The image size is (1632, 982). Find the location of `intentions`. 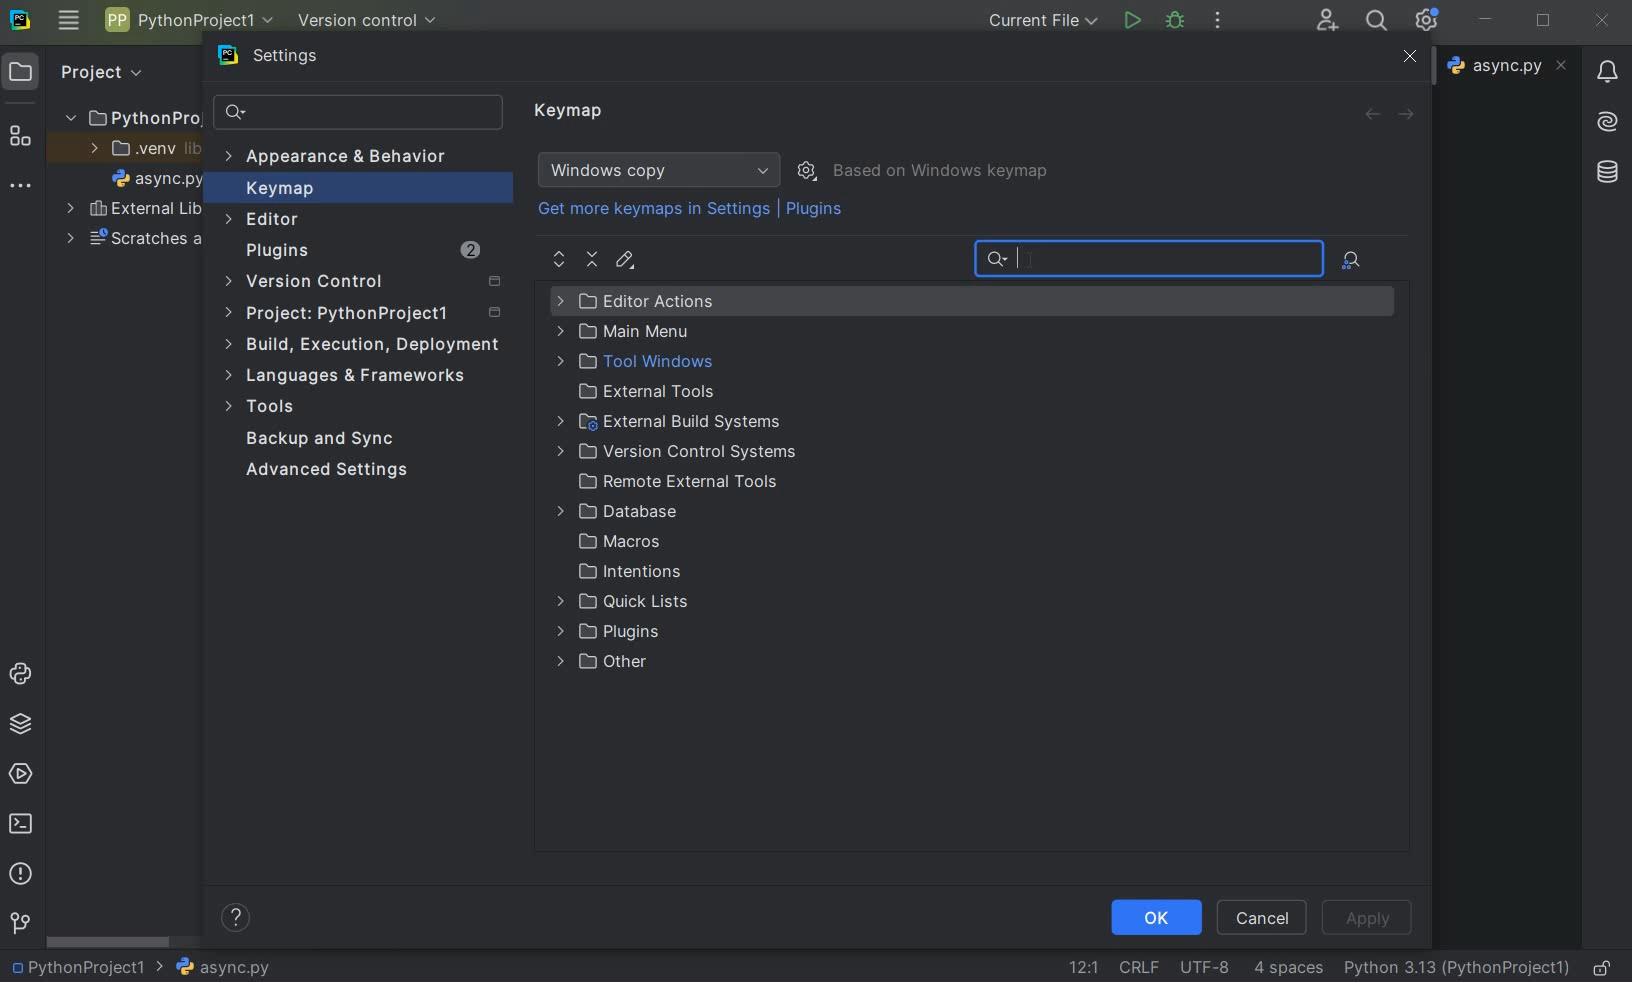

intentions is located at coordinates (612, 572).